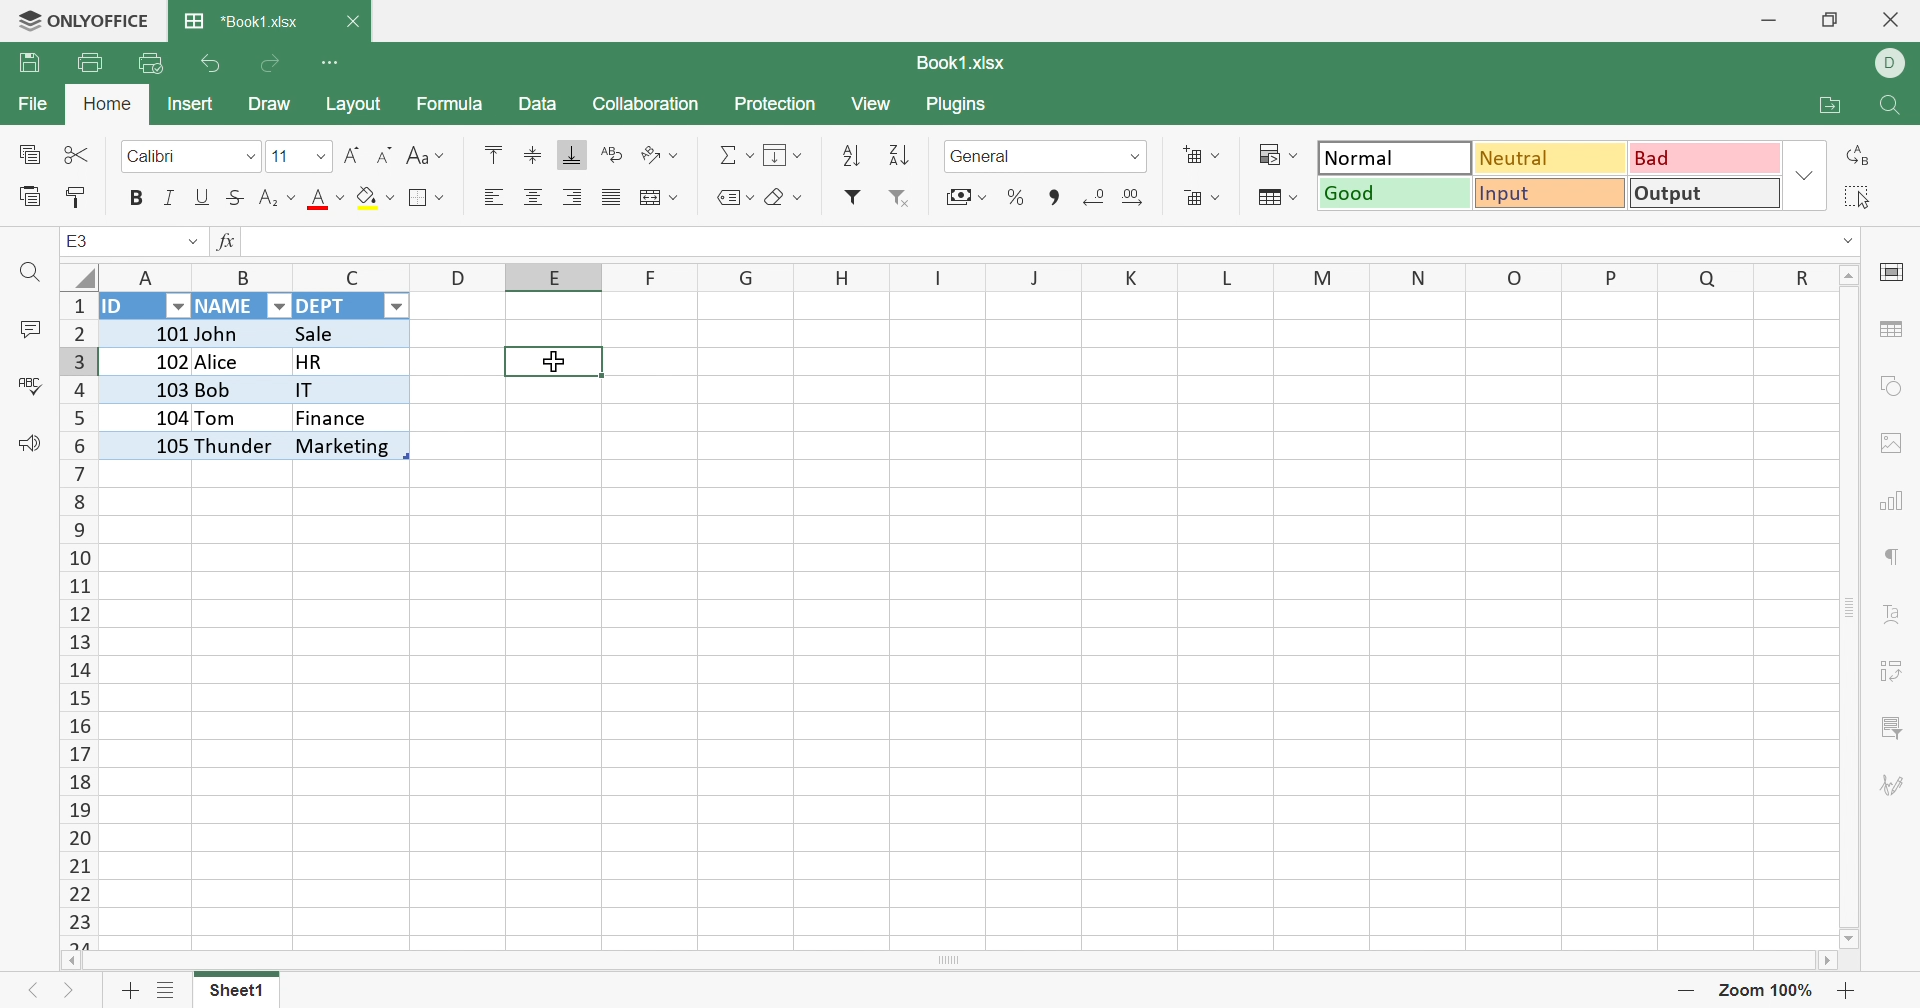 This screenshot has width=1920, height=1008. Describe the element at coordinates (39, 995) in the screenshot. I see `Previous` at that location.